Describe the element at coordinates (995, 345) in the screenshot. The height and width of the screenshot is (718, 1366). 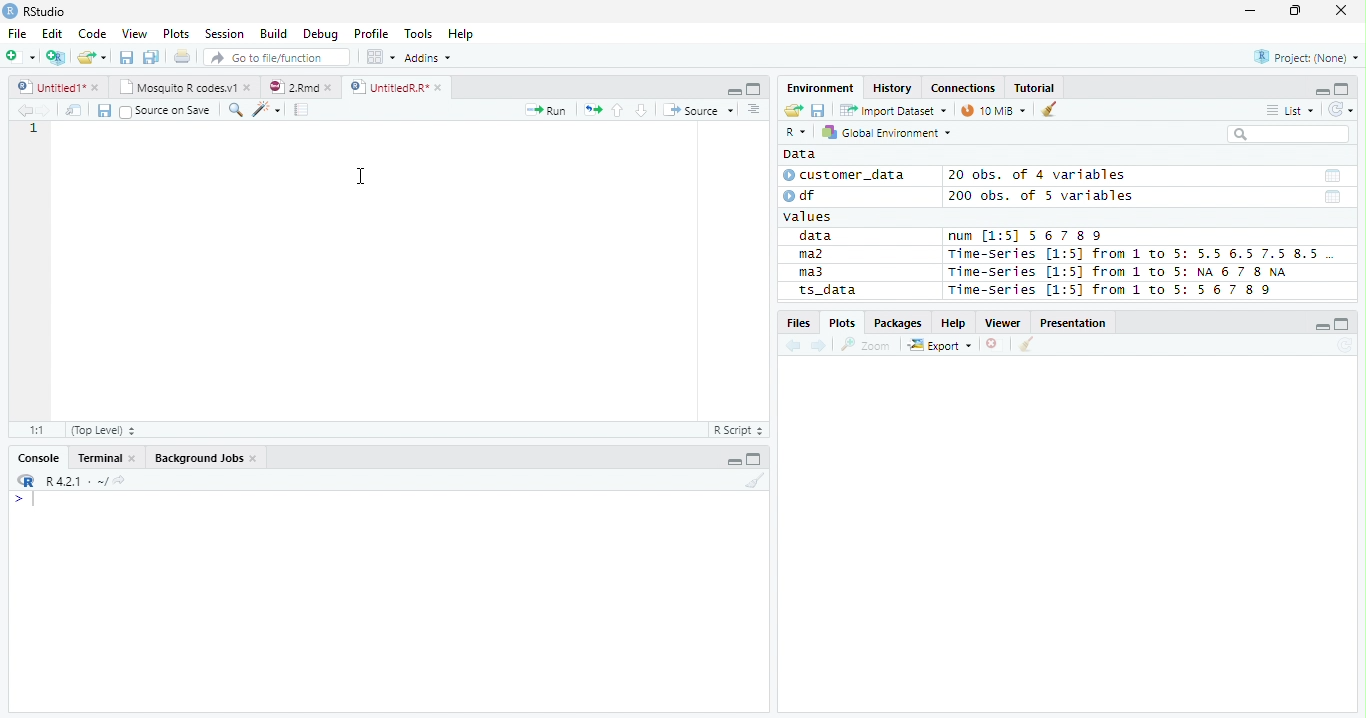
I see `Delete` at that location.